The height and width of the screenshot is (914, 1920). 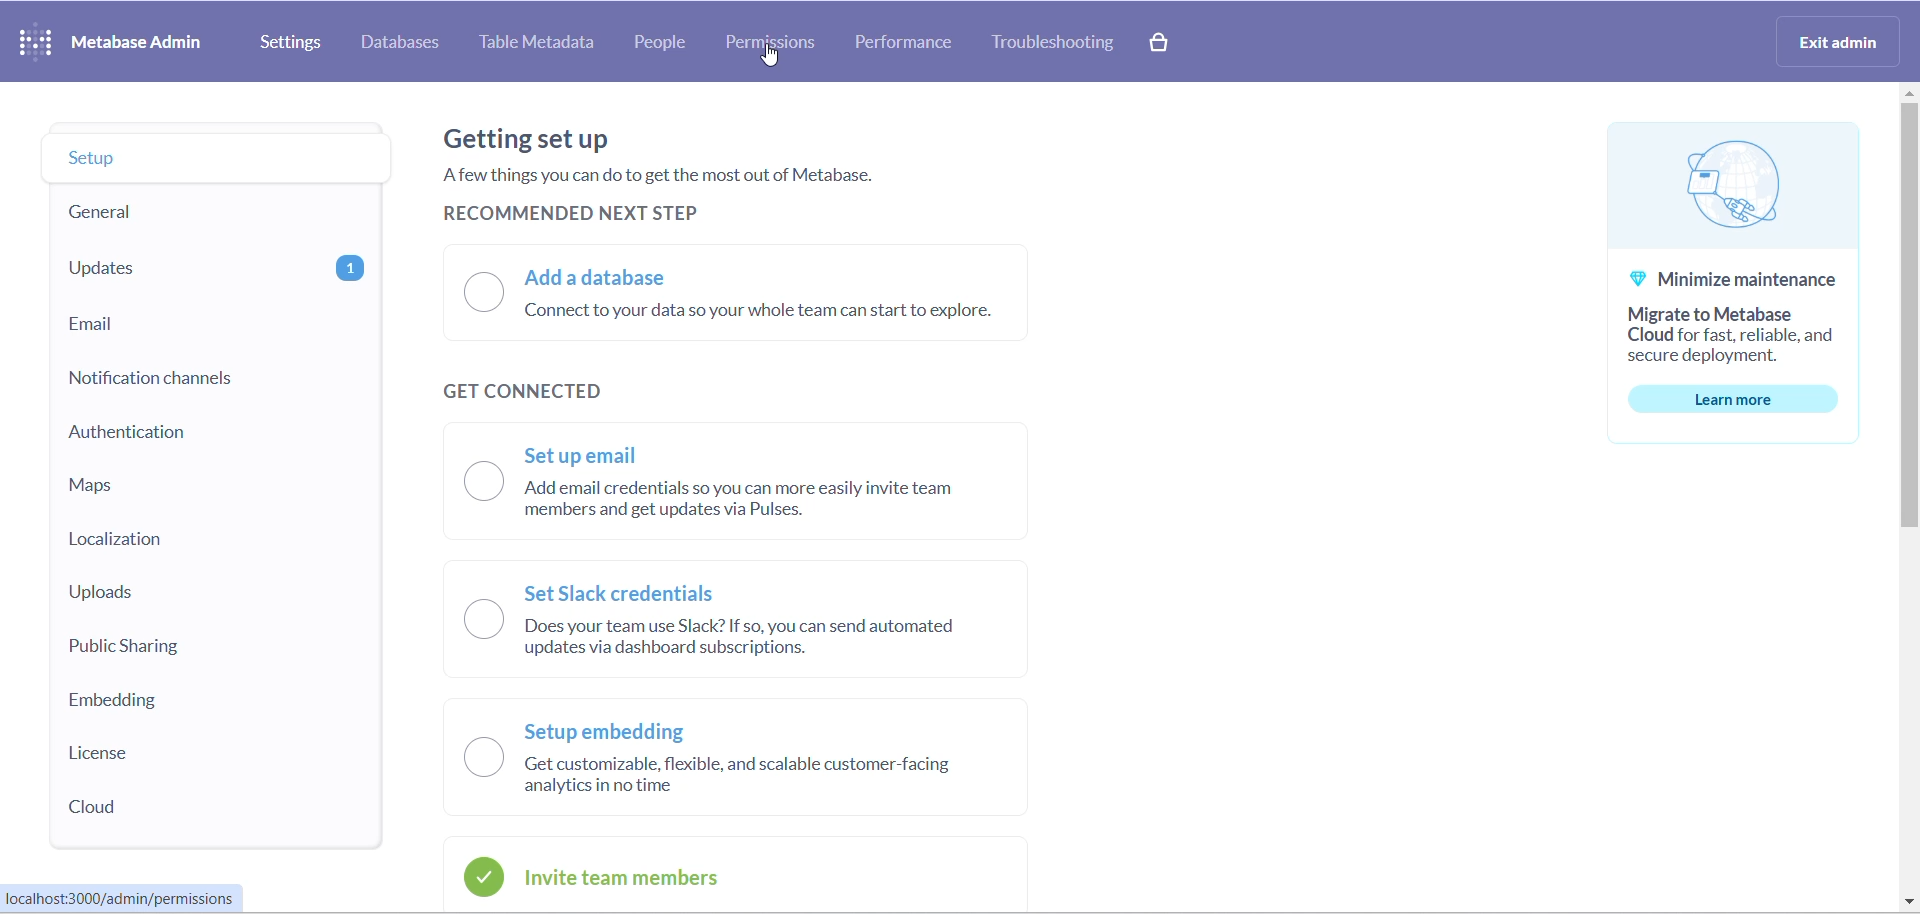 What do you see at coordinates (116, 40) in the screenshot?
I see `logo and name` at bounding box center [116, 40].